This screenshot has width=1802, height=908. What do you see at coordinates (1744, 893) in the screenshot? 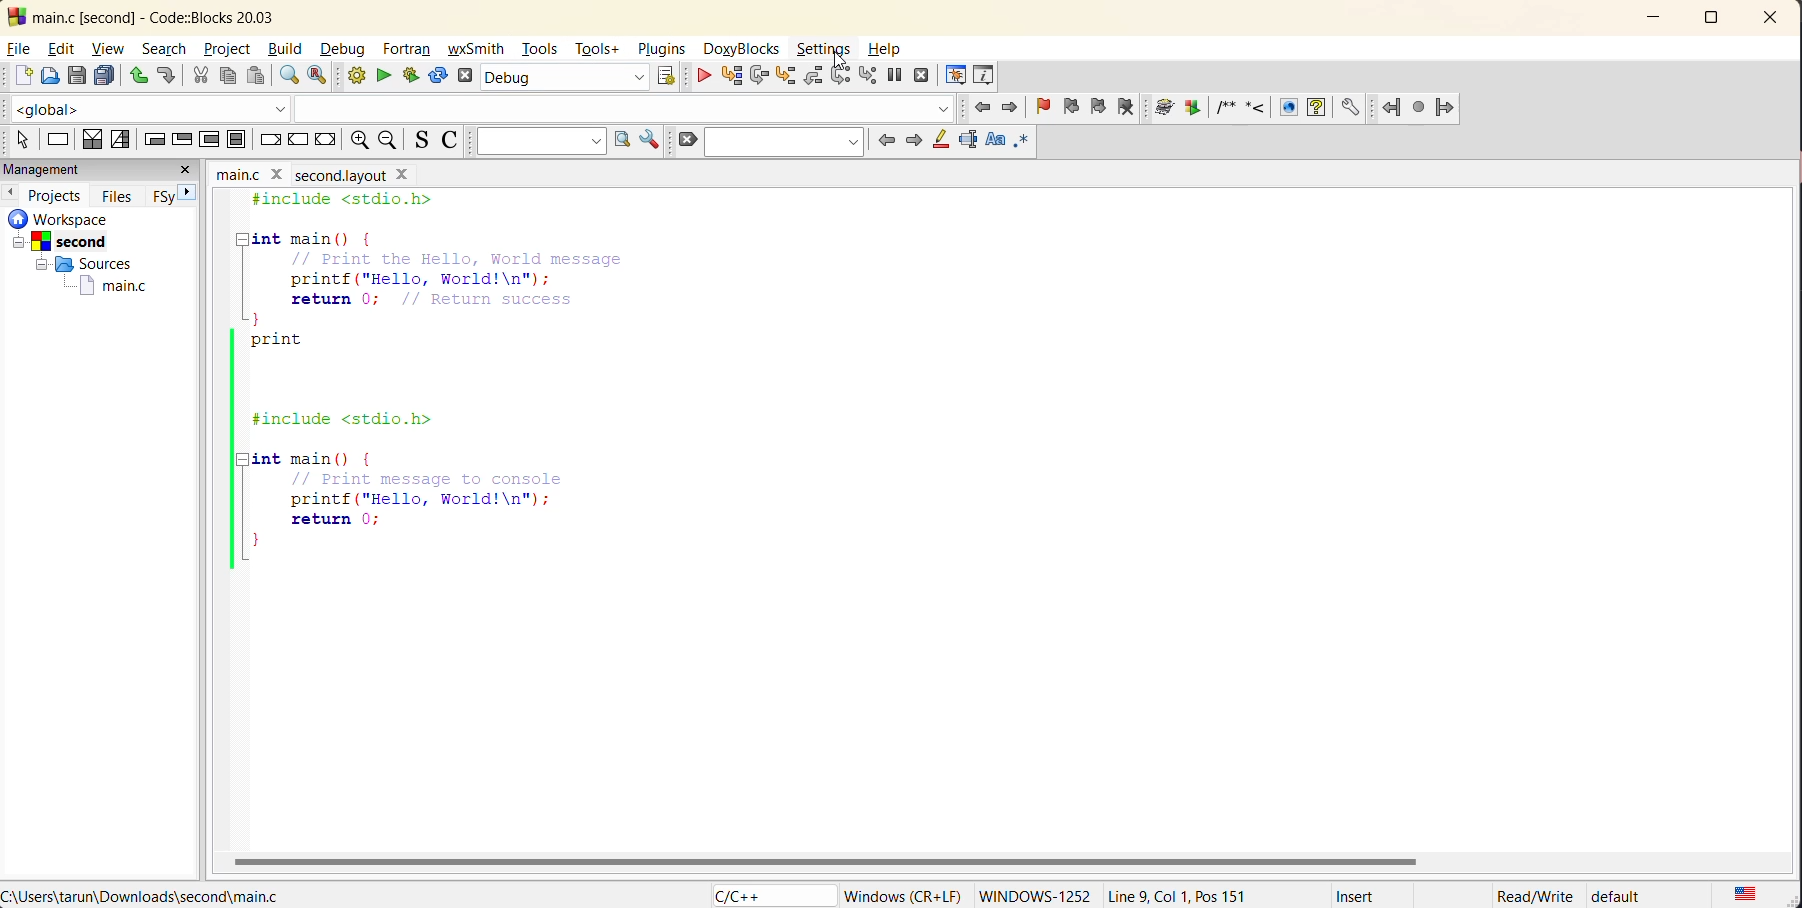
I see `text language` at bounding box center [1744, 893].